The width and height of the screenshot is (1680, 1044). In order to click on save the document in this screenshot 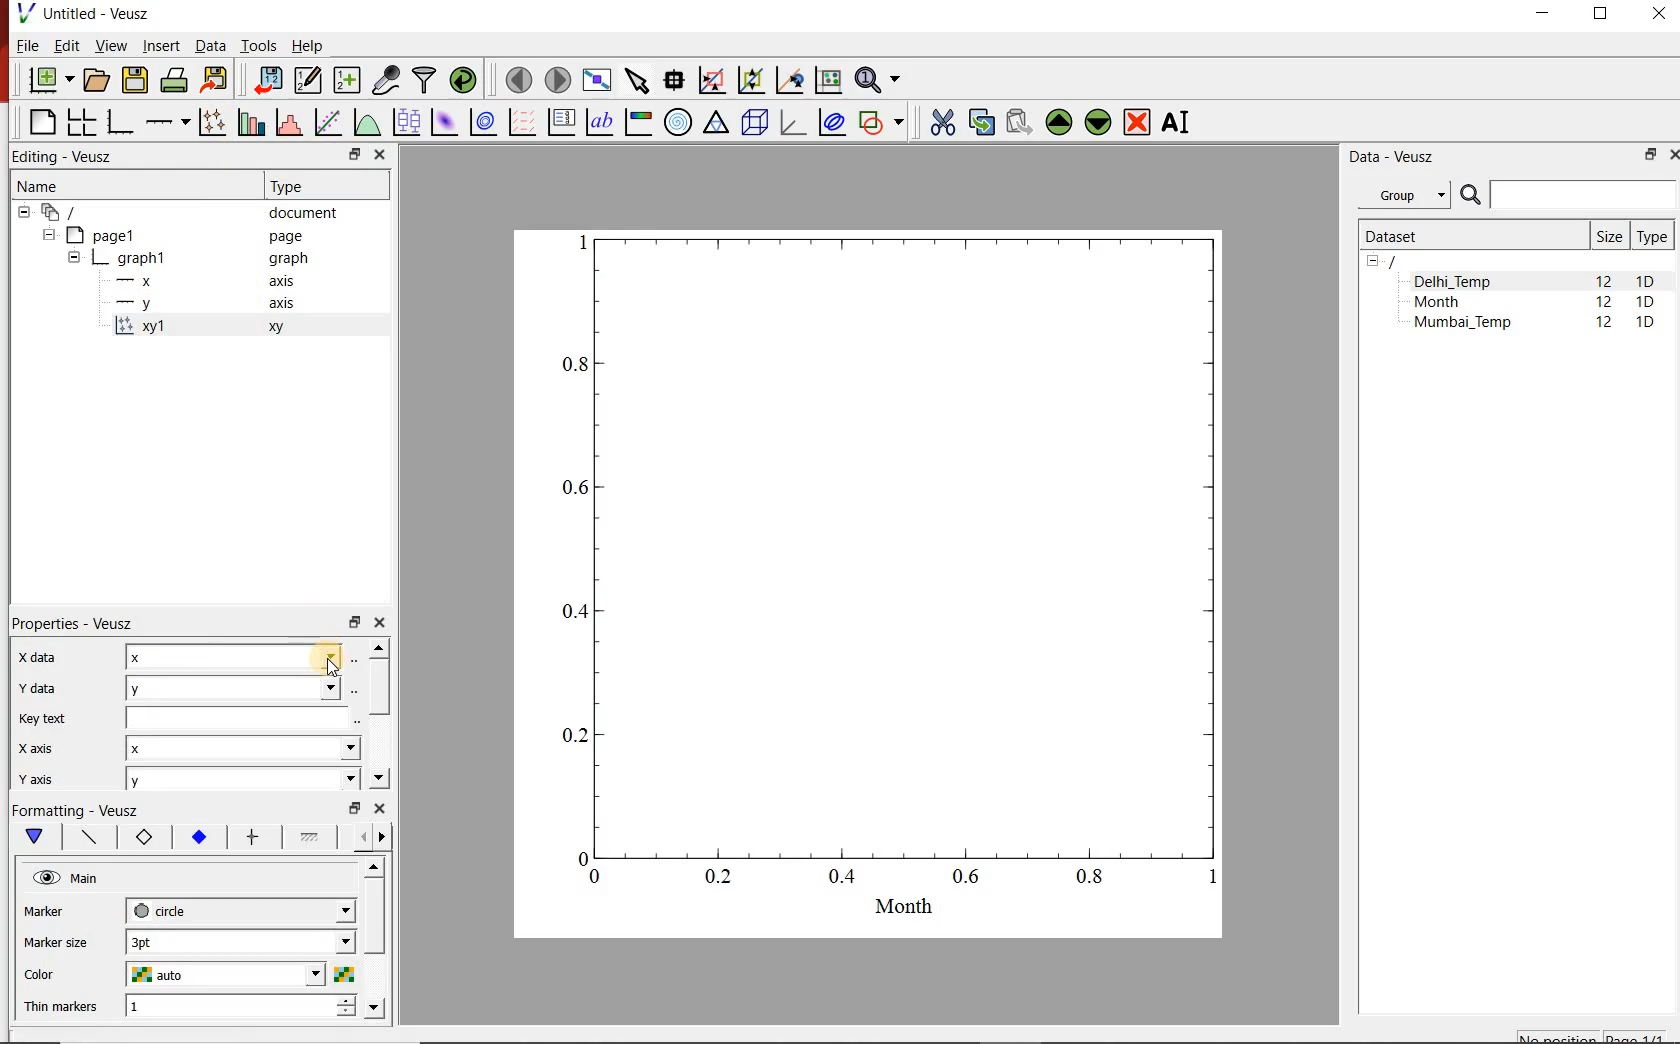, I will do `click(134, 81)`.